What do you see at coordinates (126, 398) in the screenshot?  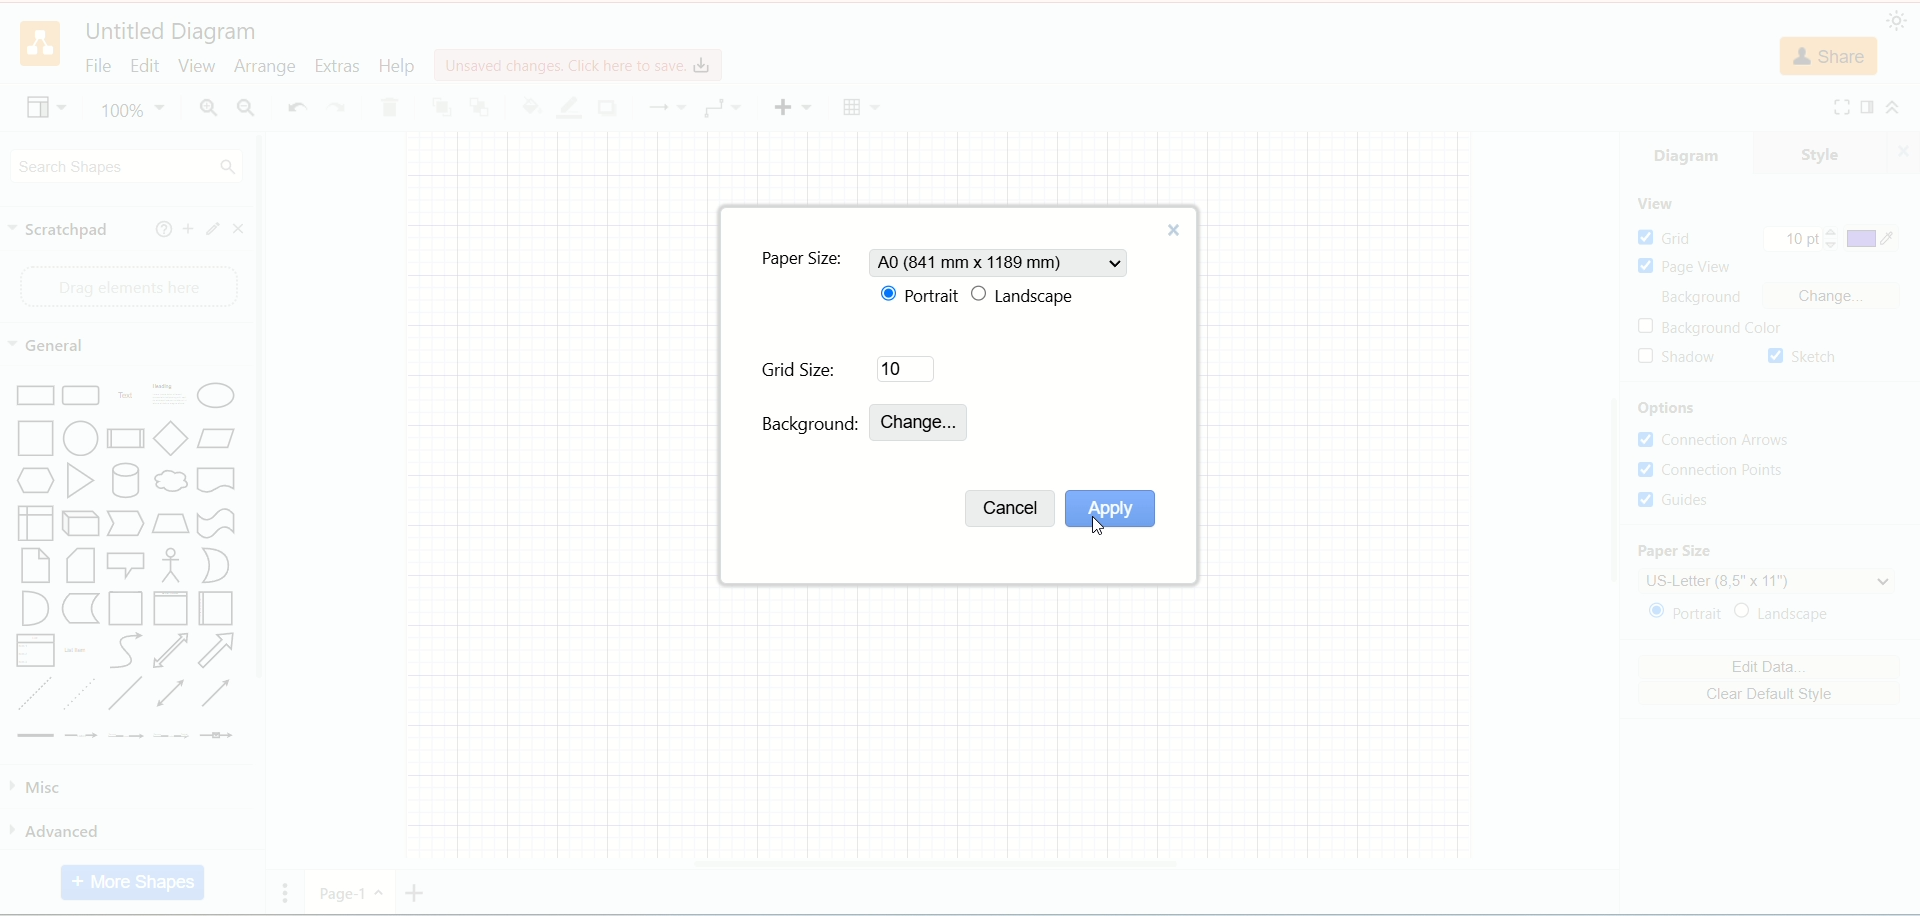 I see `Text` at bounding box center [126, 398].